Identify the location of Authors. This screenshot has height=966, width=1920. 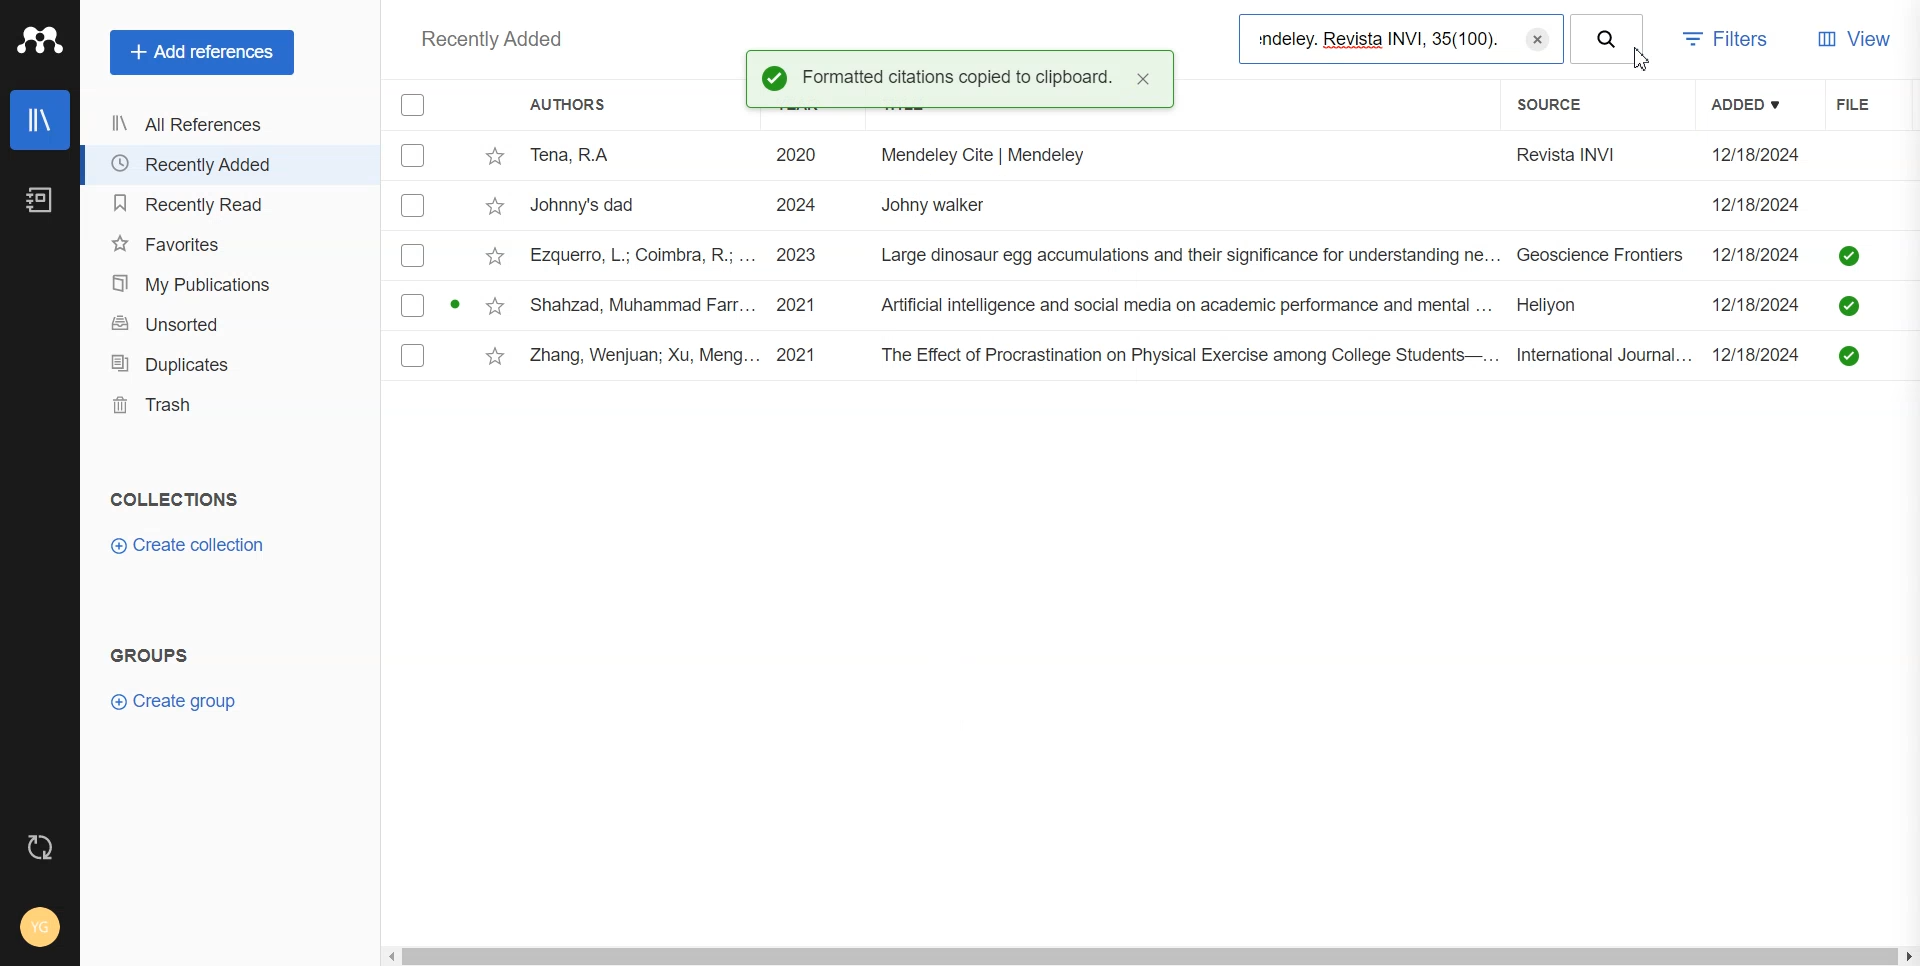
(566, 104).